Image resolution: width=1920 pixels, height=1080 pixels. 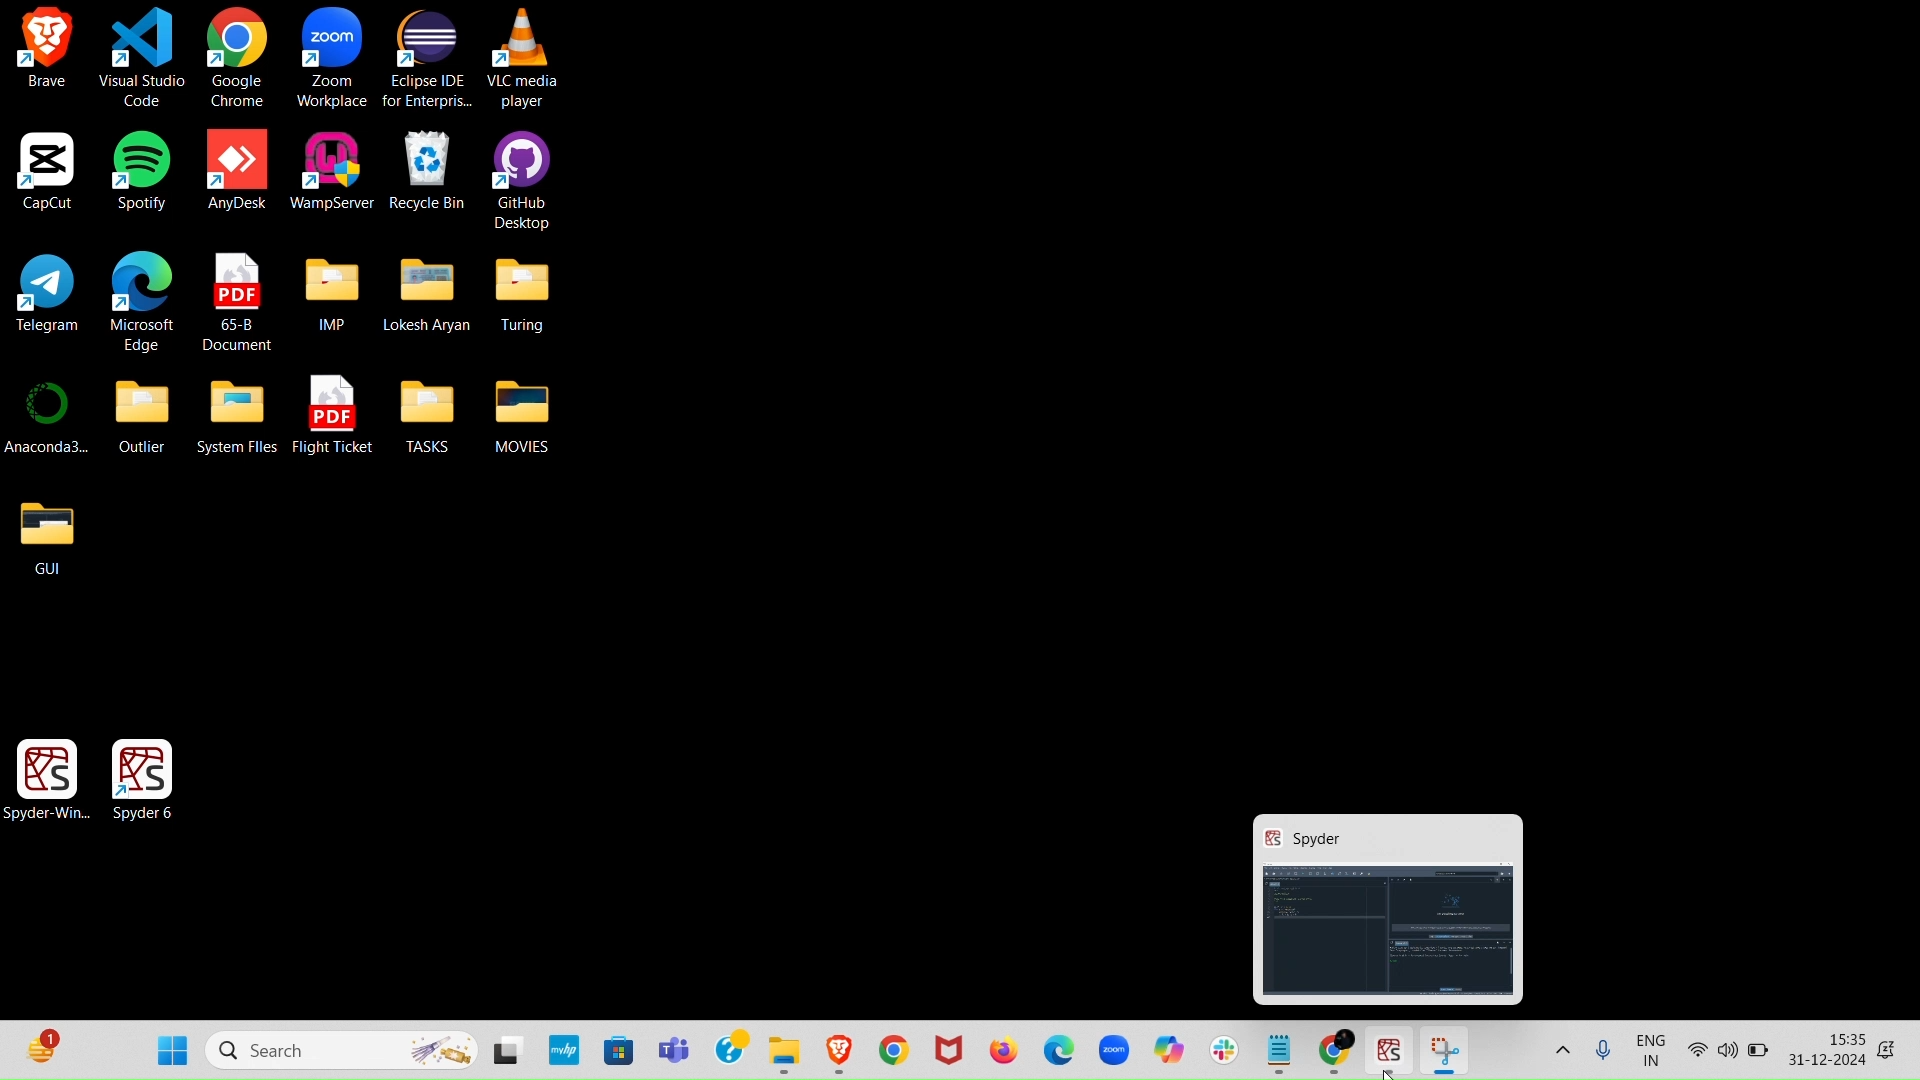 I want to click on Microsoft Edge, so click(x=144, y=301).